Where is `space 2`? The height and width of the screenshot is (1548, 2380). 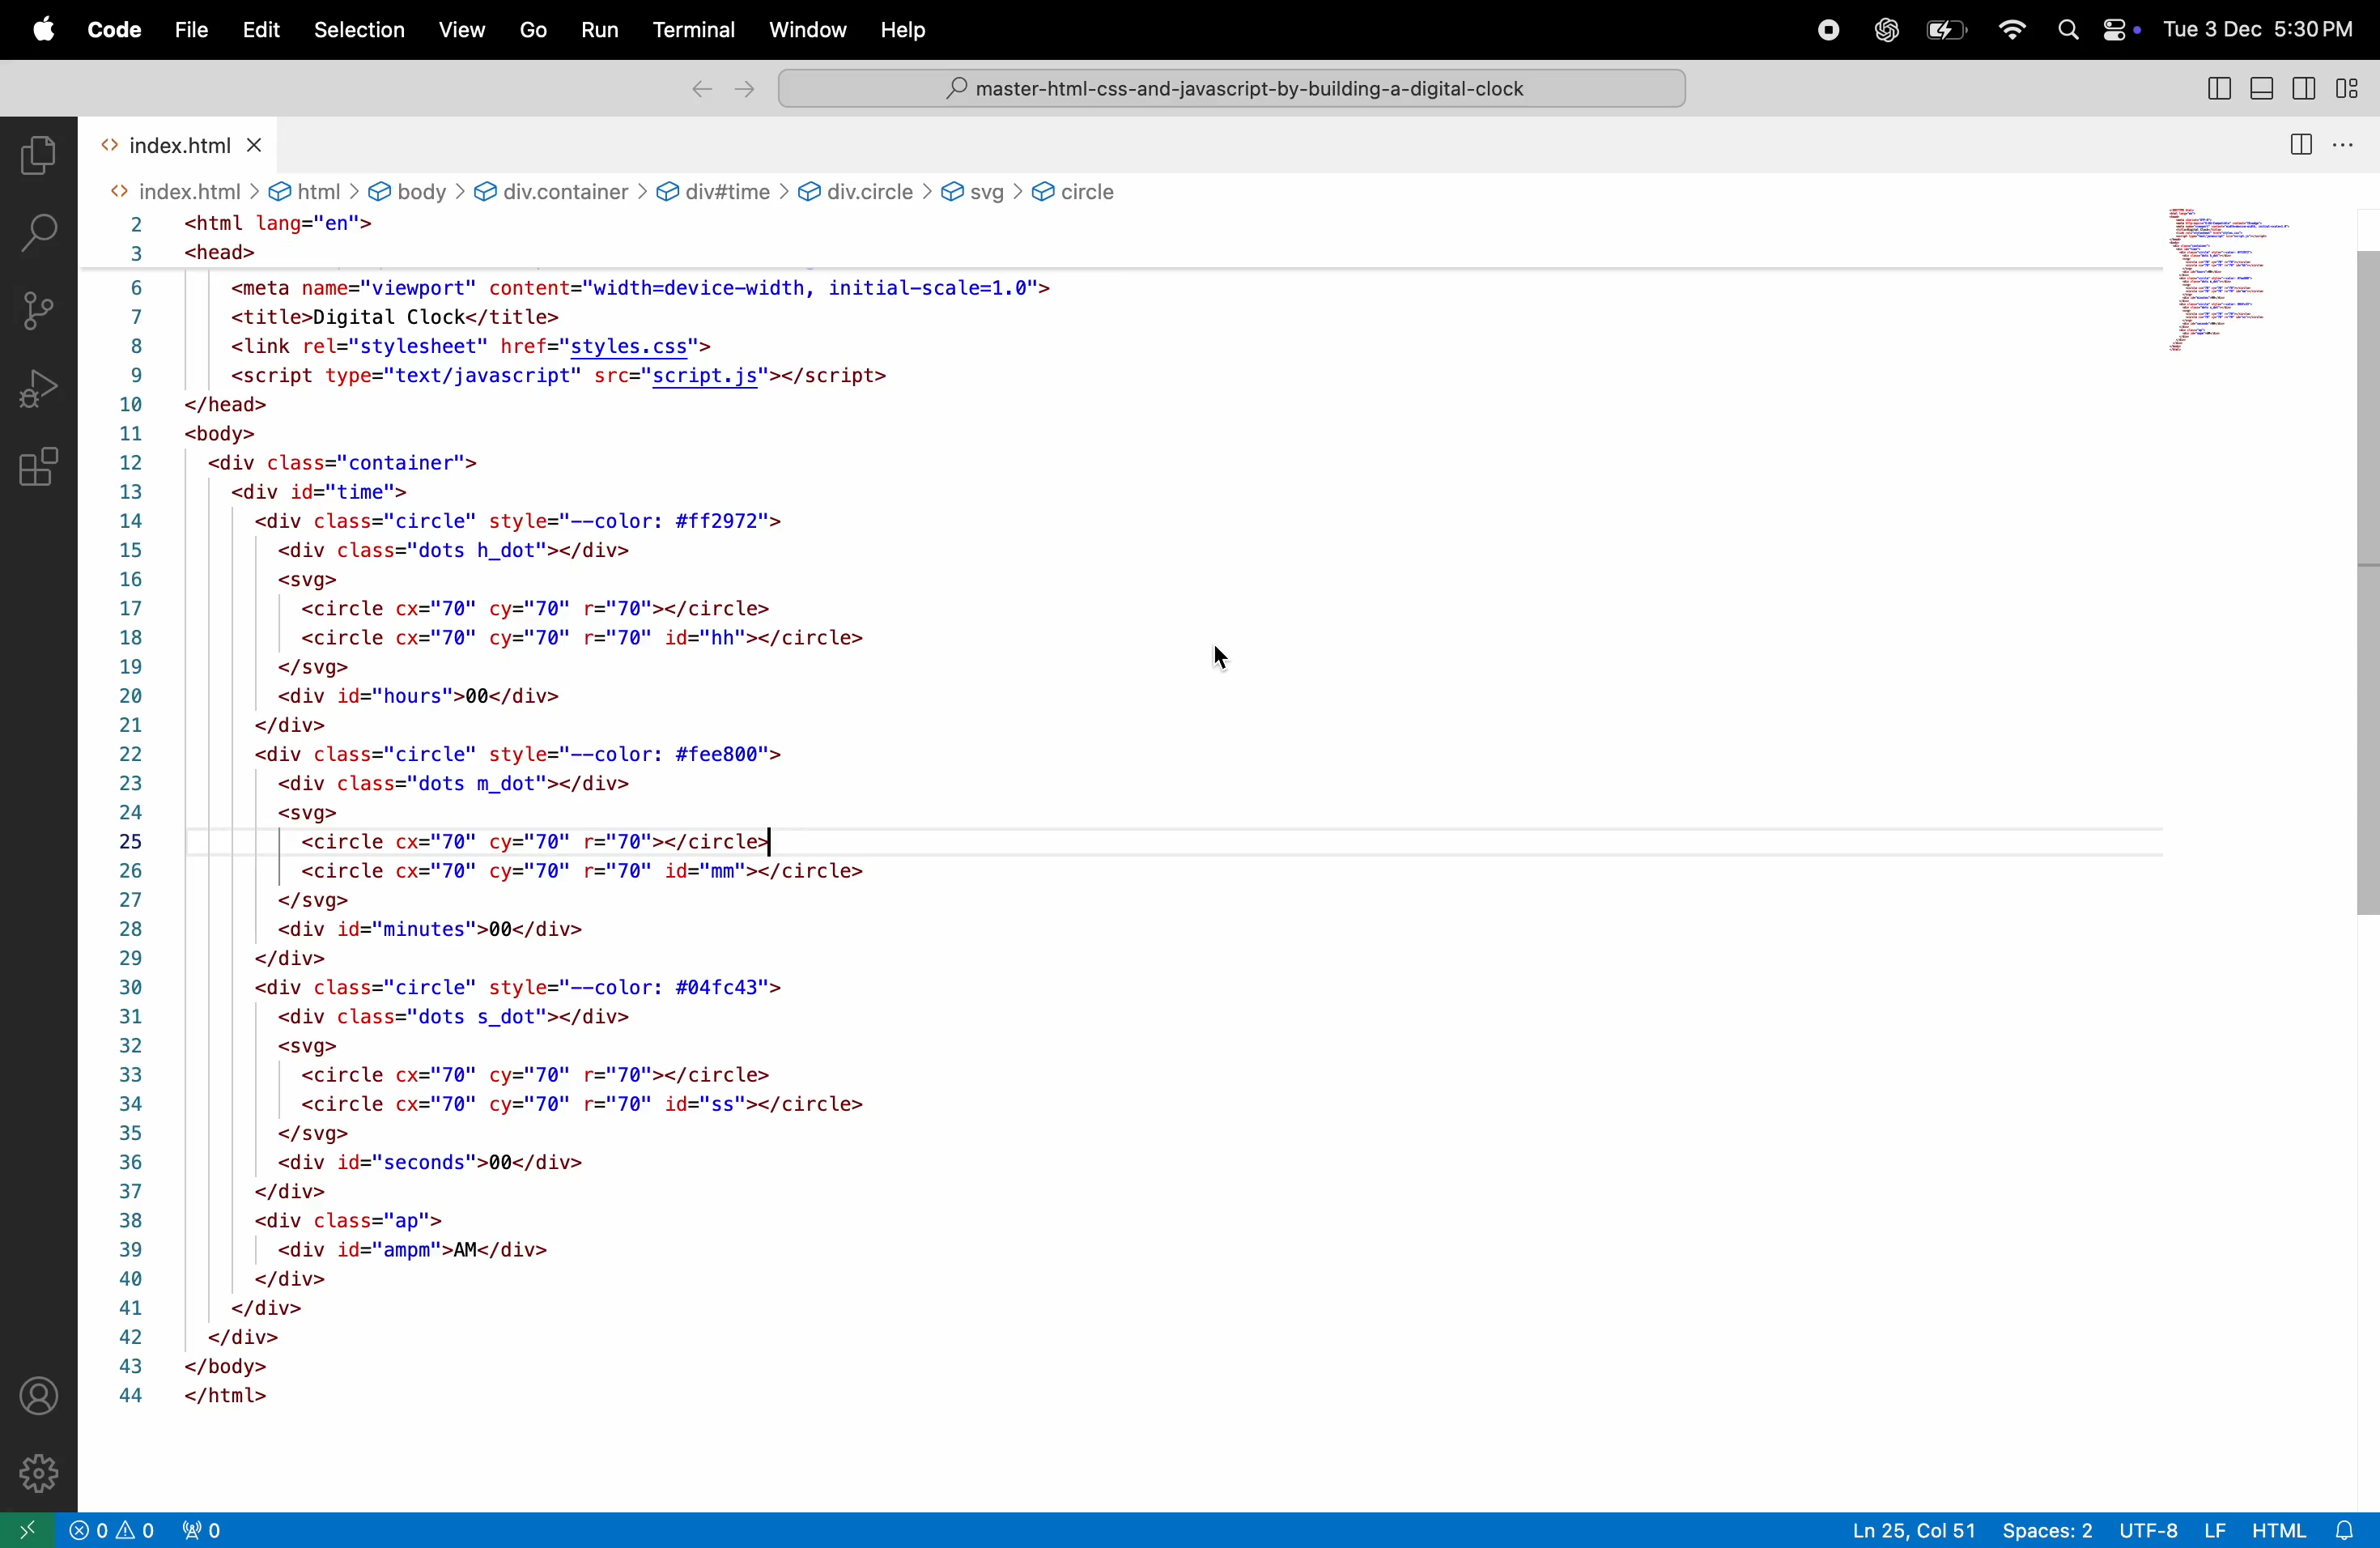
space 2 is located at coordinates (2049, 1528).